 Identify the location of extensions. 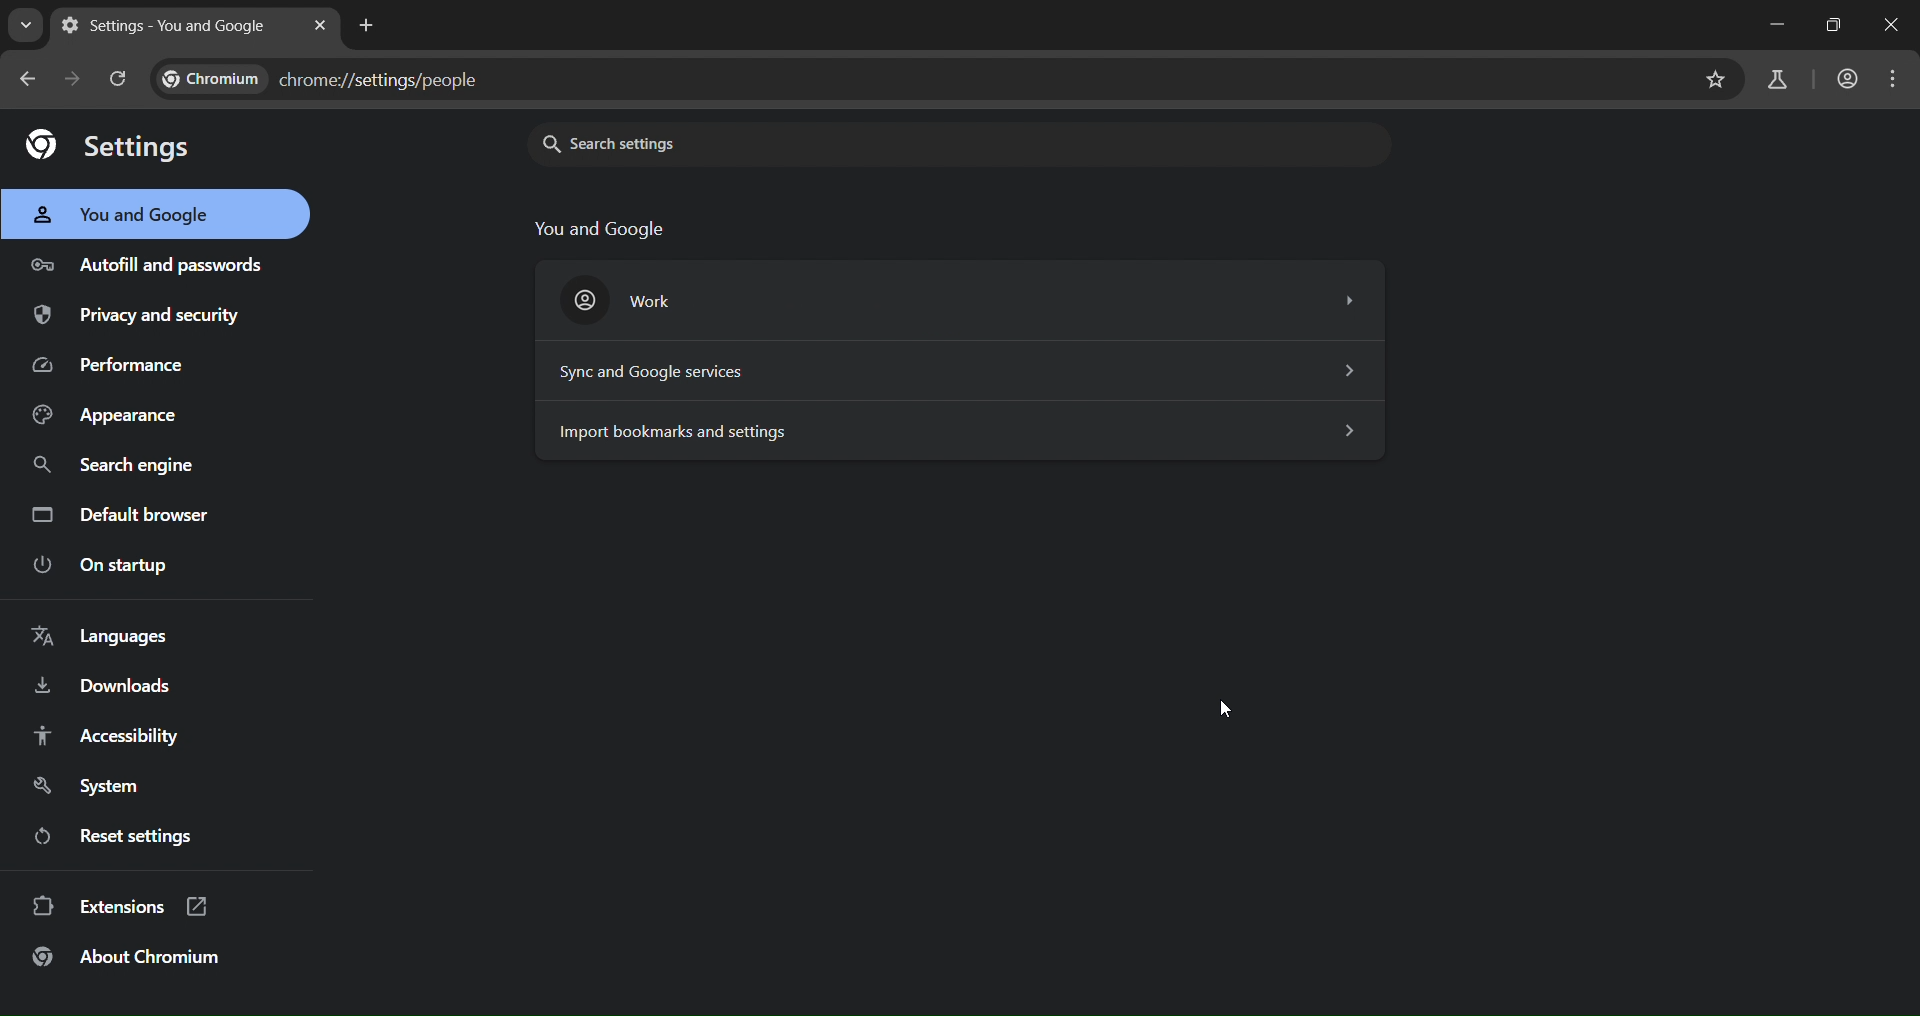
(127, 904).